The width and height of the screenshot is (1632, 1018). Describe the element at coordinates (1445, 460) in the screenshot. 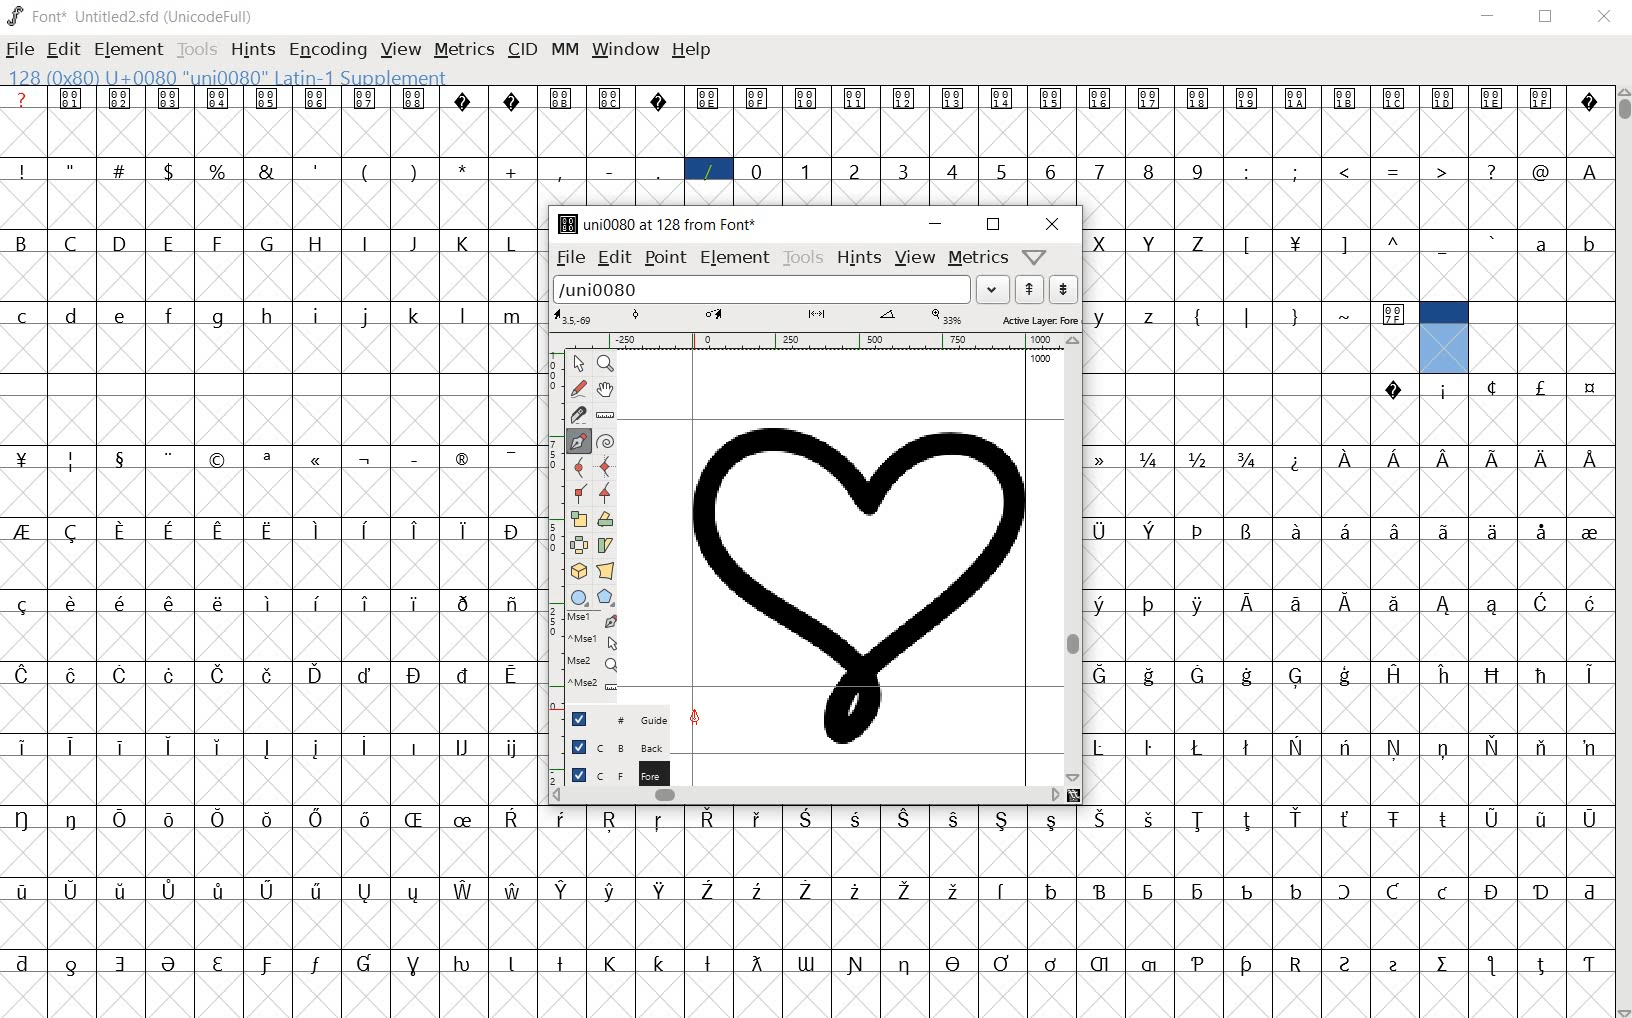

I see `glyph` at that location.